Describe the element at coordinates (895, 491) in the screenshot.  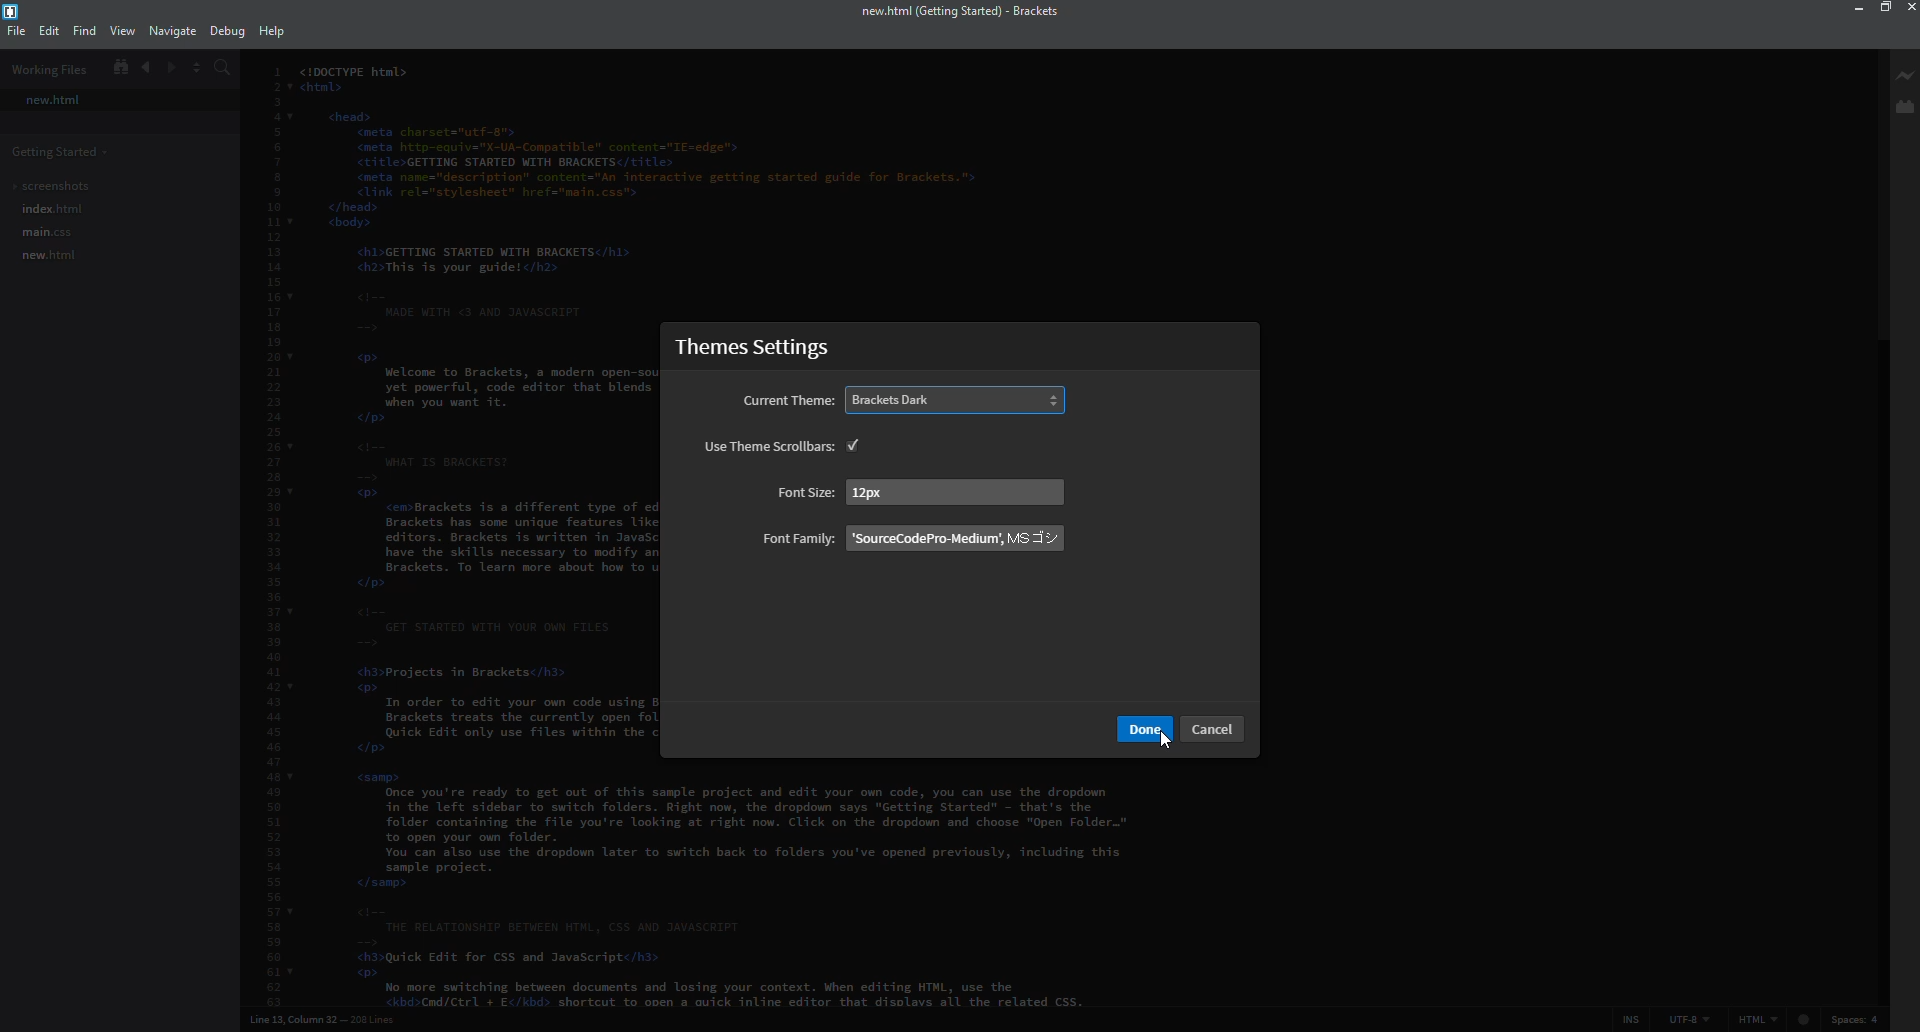
I see `size` at that location.